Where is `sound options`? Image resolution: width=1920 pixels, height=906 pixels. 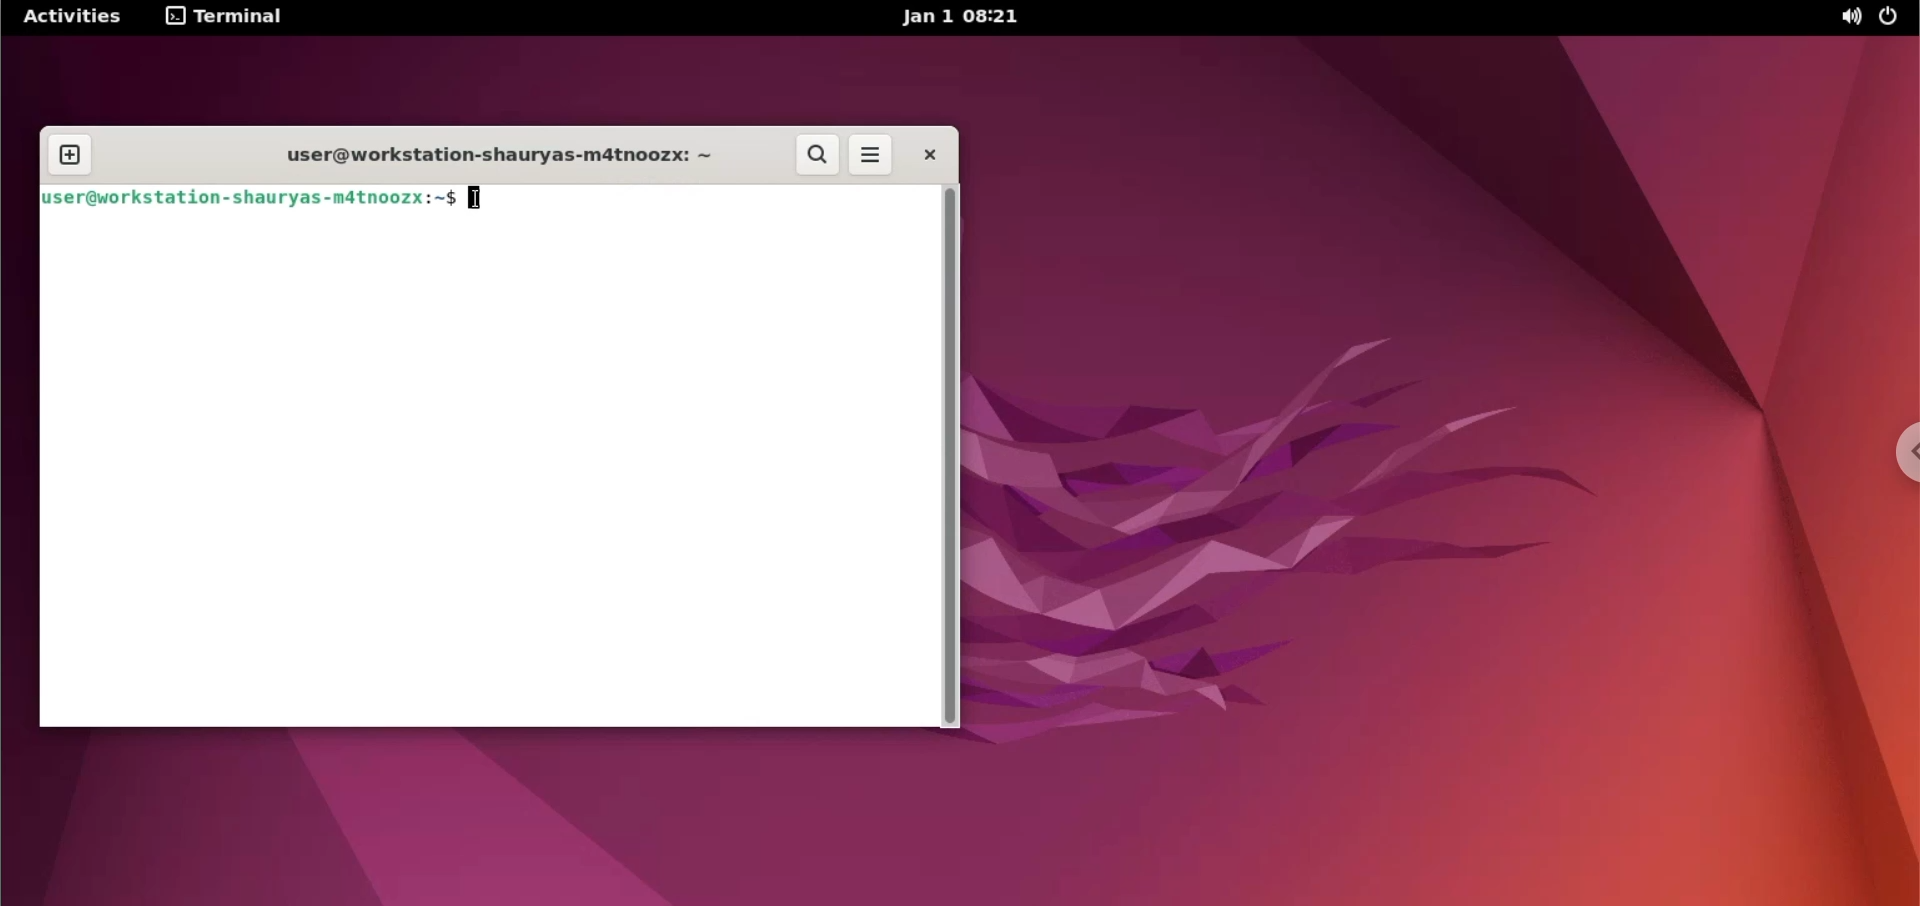 sound options is located at coordinates (1845, 19).